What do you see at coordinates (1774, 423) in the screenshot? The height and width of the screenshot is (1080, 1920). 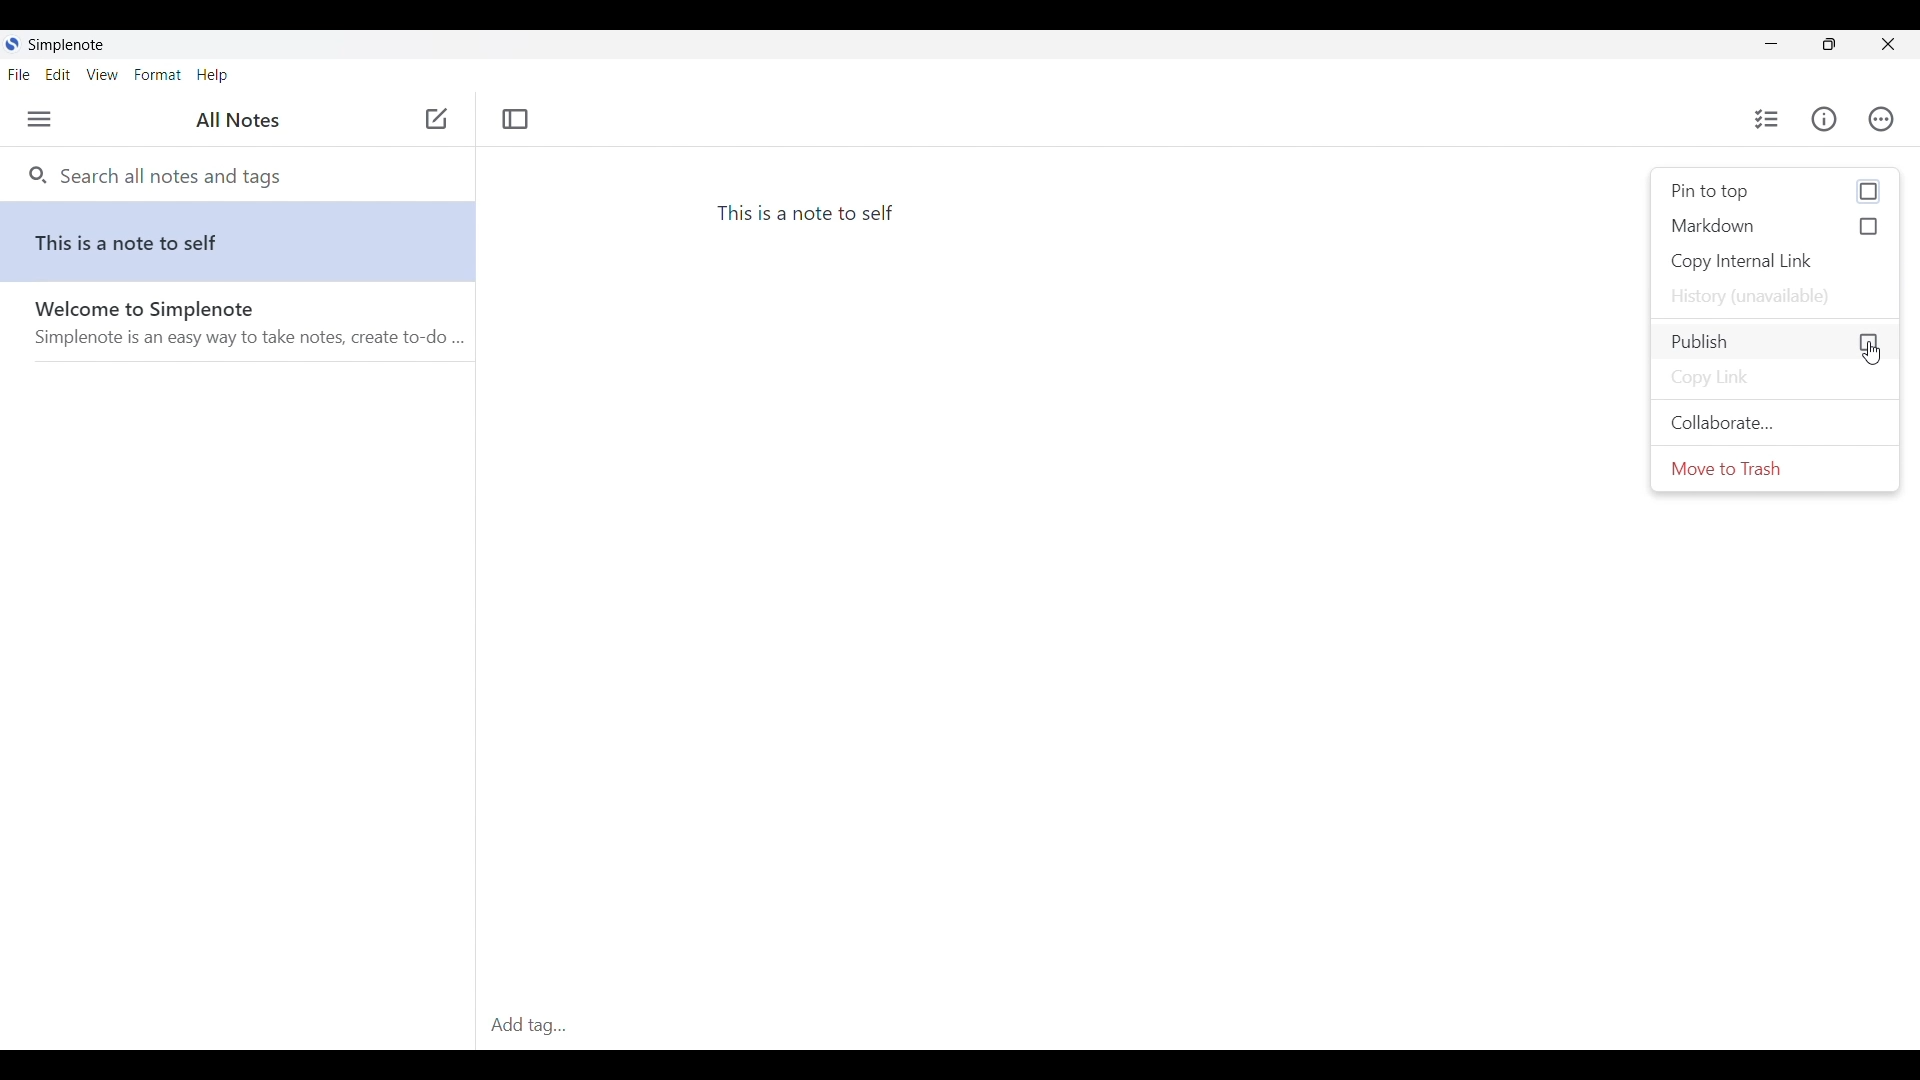 I see `Collaborate` at bounding box center [1774, 423].